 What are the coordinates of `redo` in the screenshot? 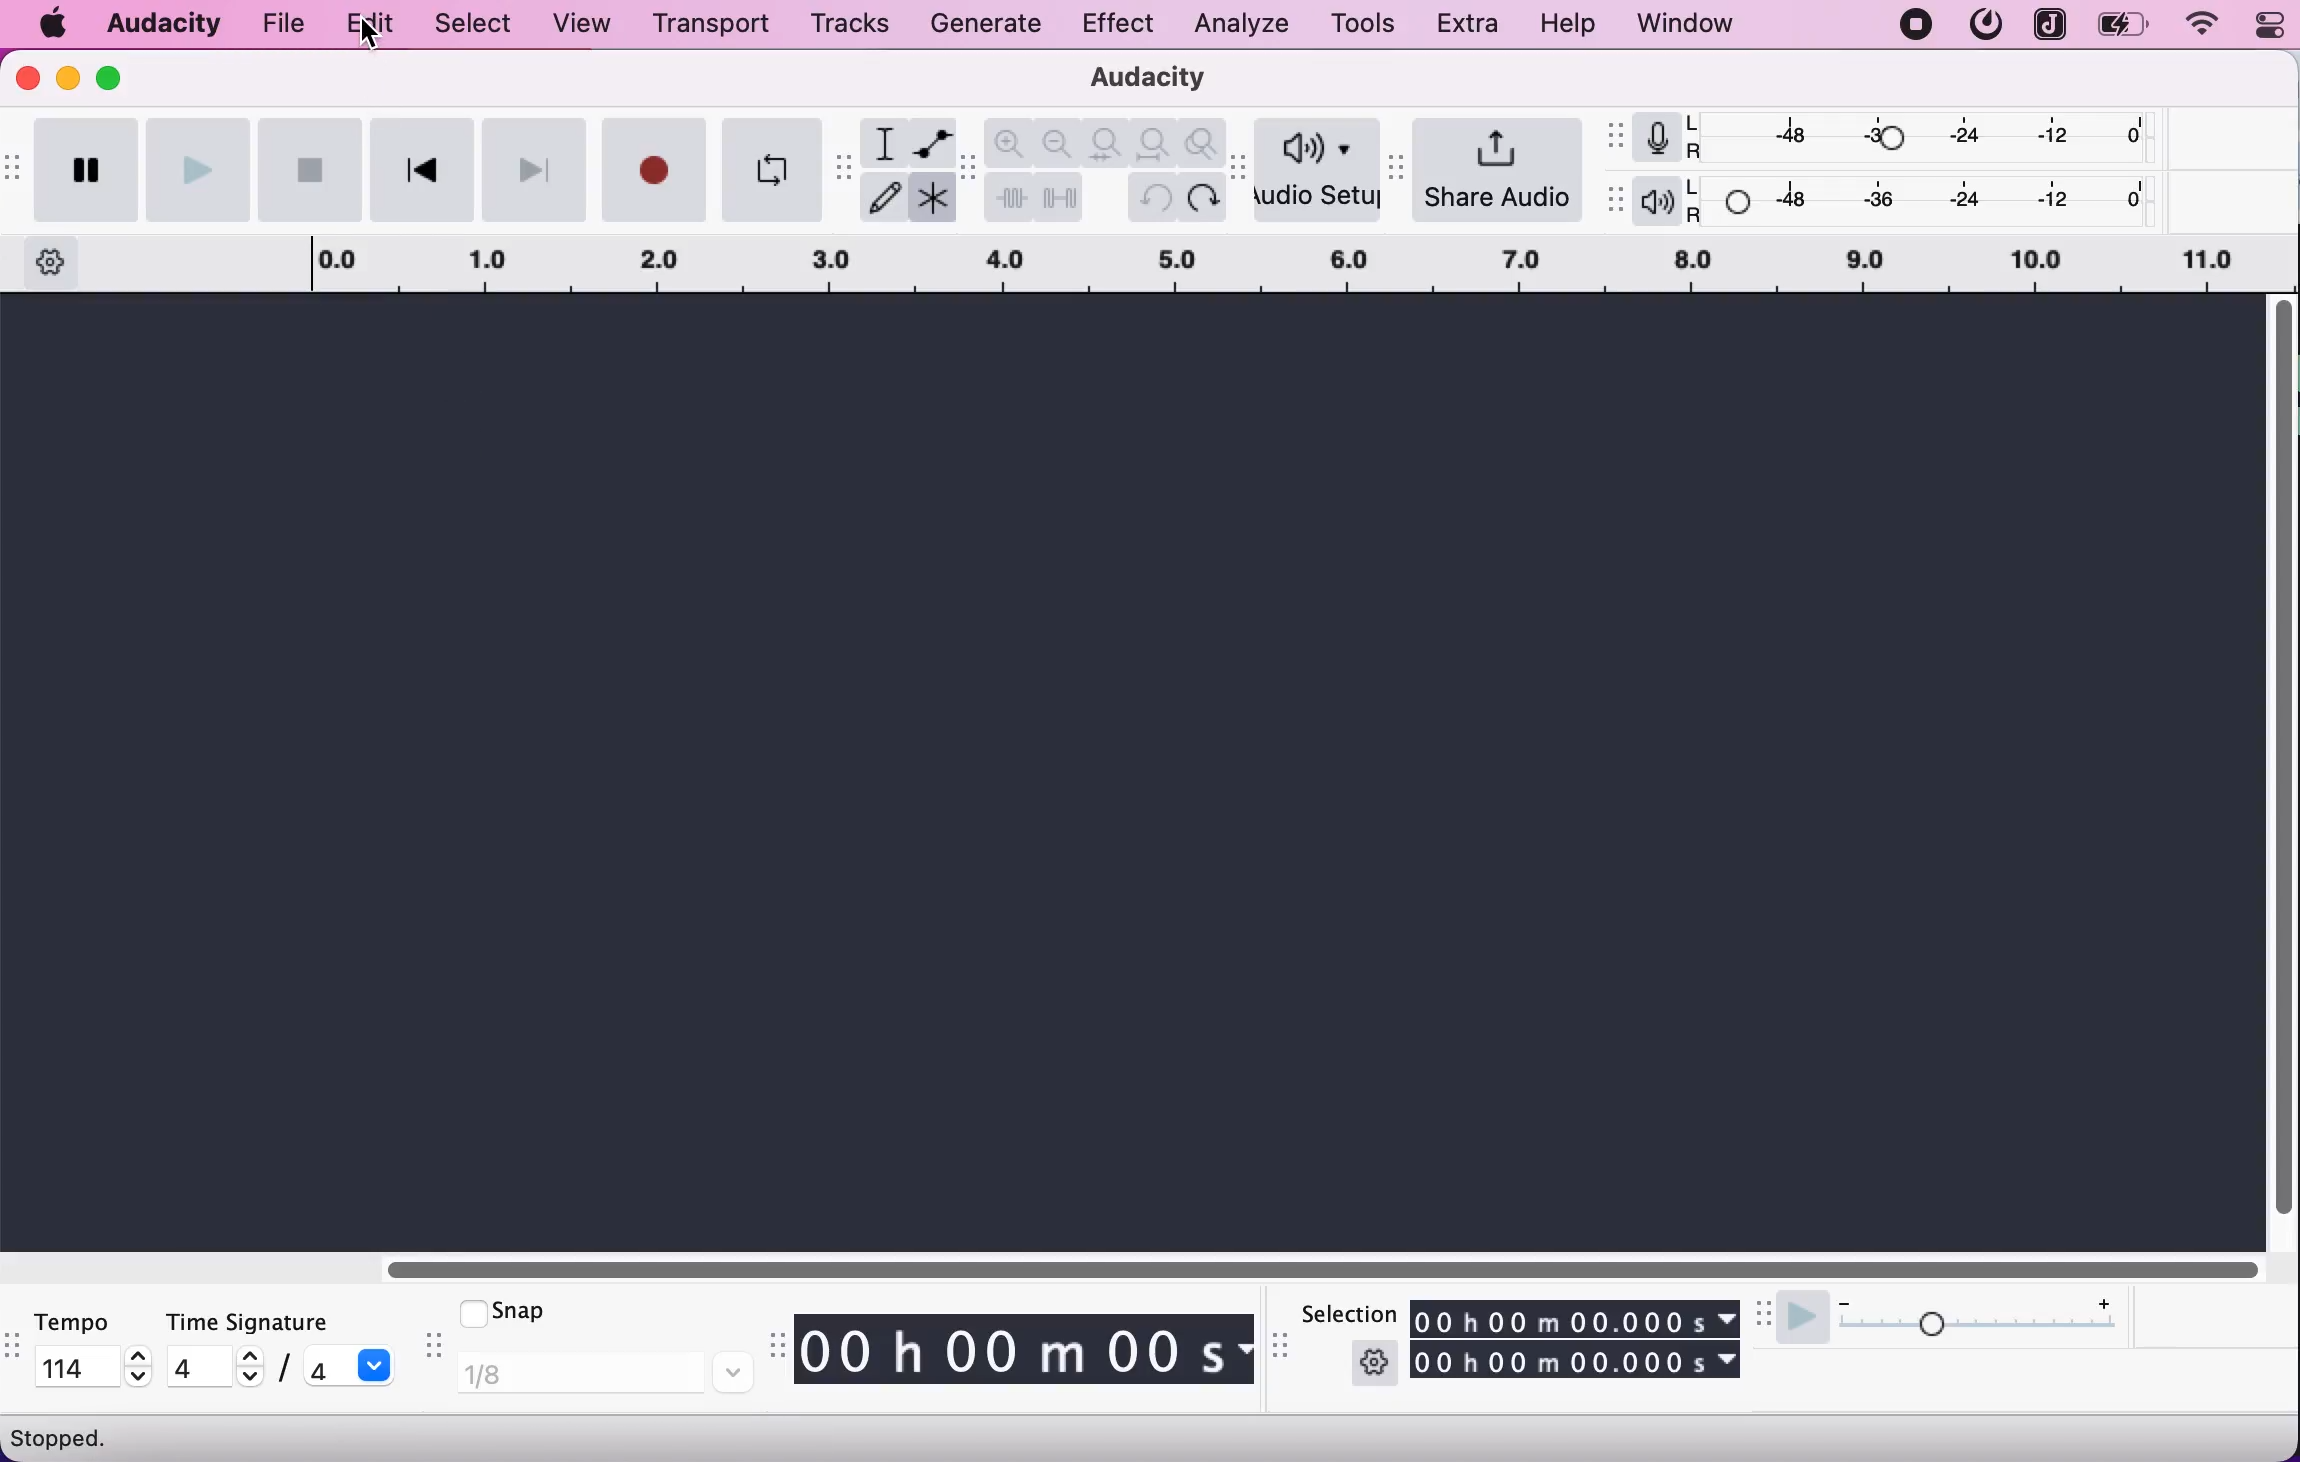 It's located at (1202, 201).